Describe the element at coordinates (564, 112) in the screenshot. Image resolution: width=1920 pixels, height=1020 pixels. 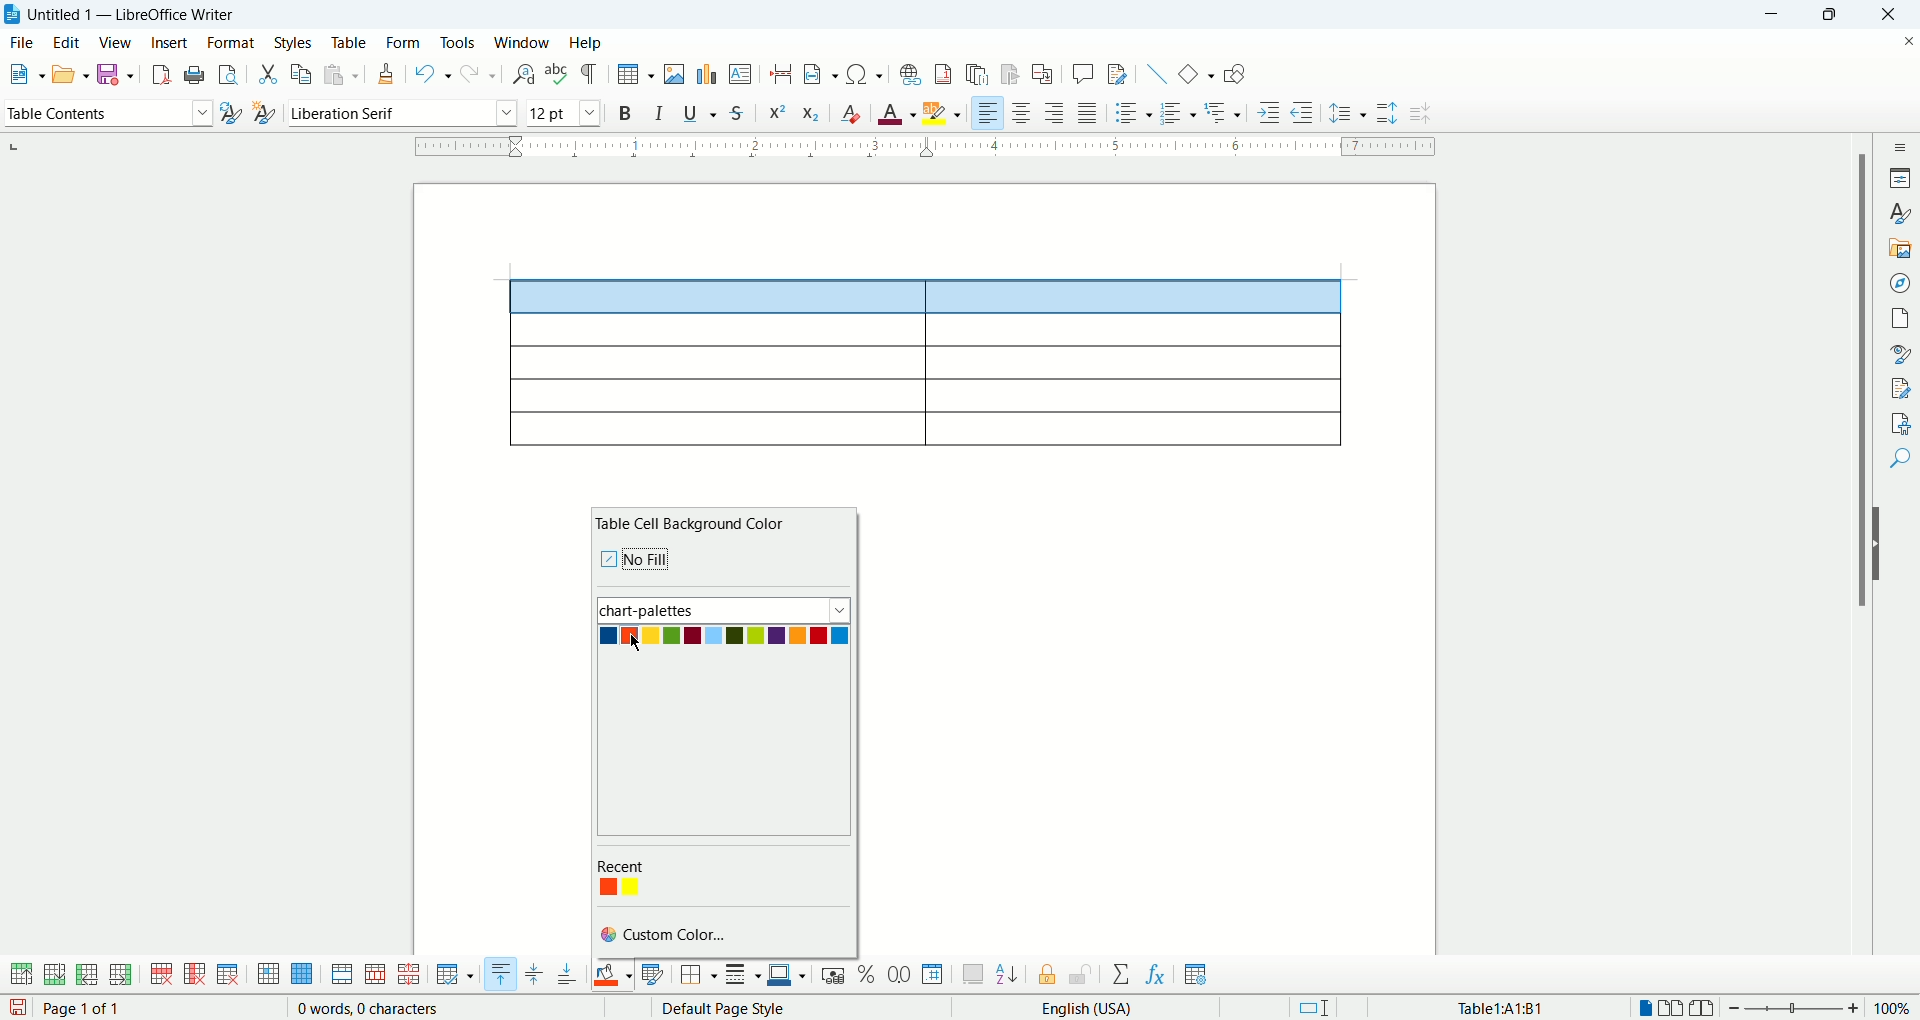
I see `font size` at that location.